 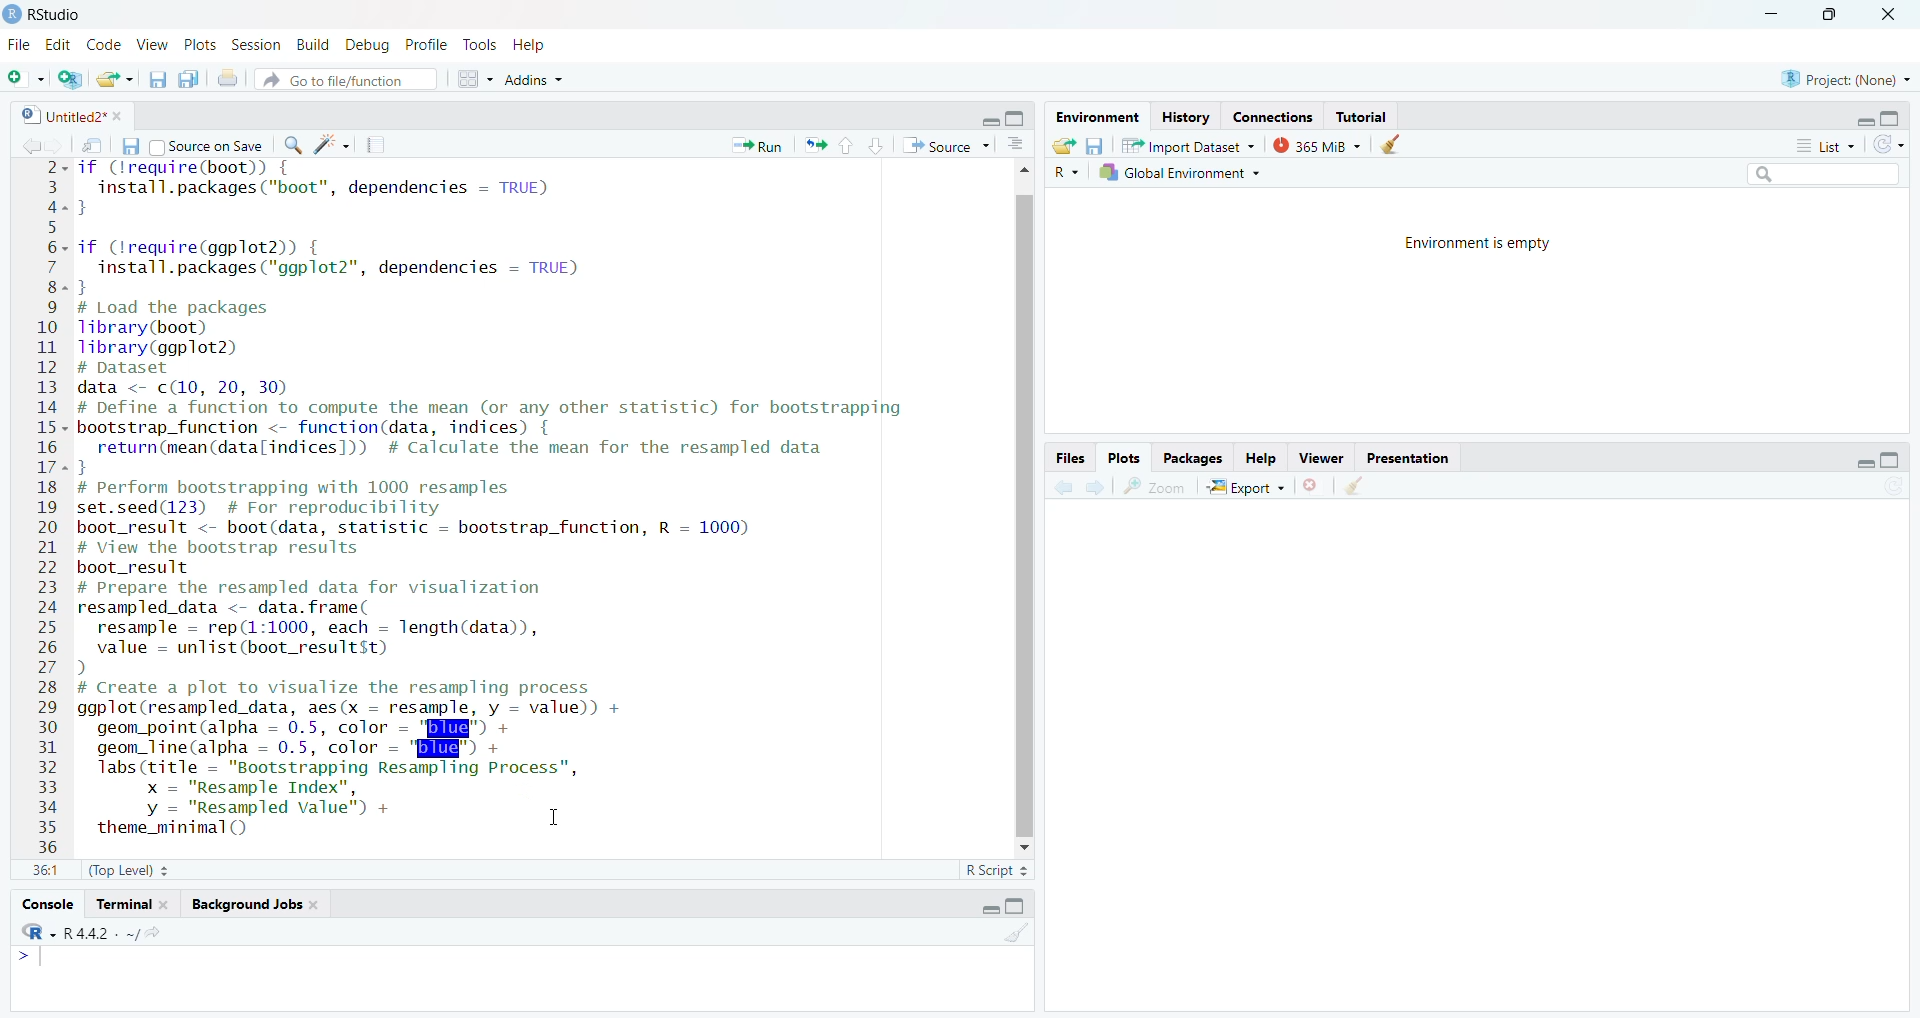 I want to click on terminal, so click(x=134, y=903).